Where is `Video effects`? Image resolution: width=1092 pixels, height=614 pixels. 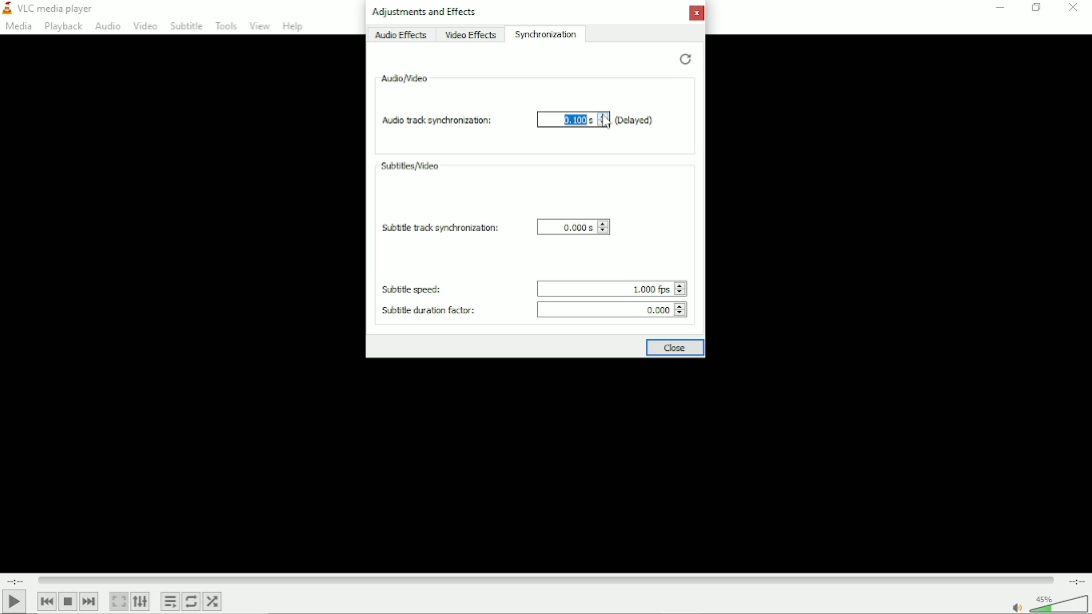 Video effects is located at coordinates (472, 34).